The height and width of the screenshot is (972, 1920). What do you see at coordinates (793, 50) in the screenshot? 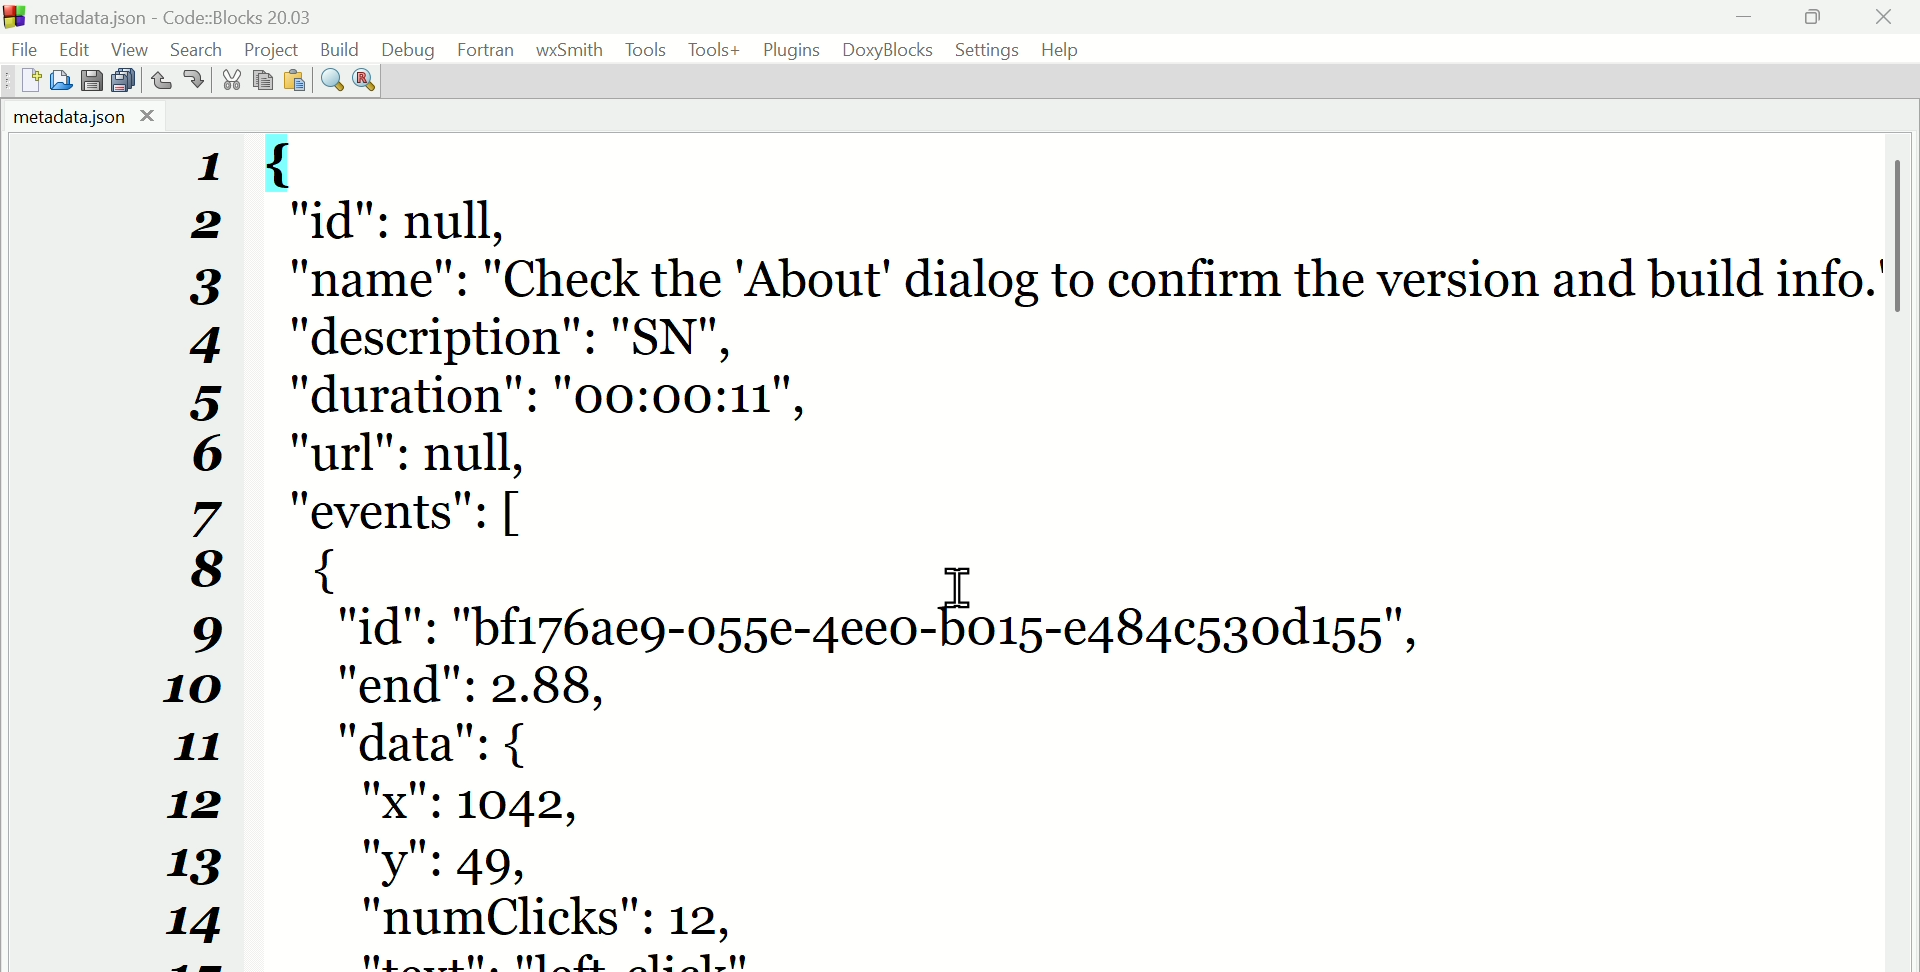
I see `Plugins` at bounding box center [793, 50].